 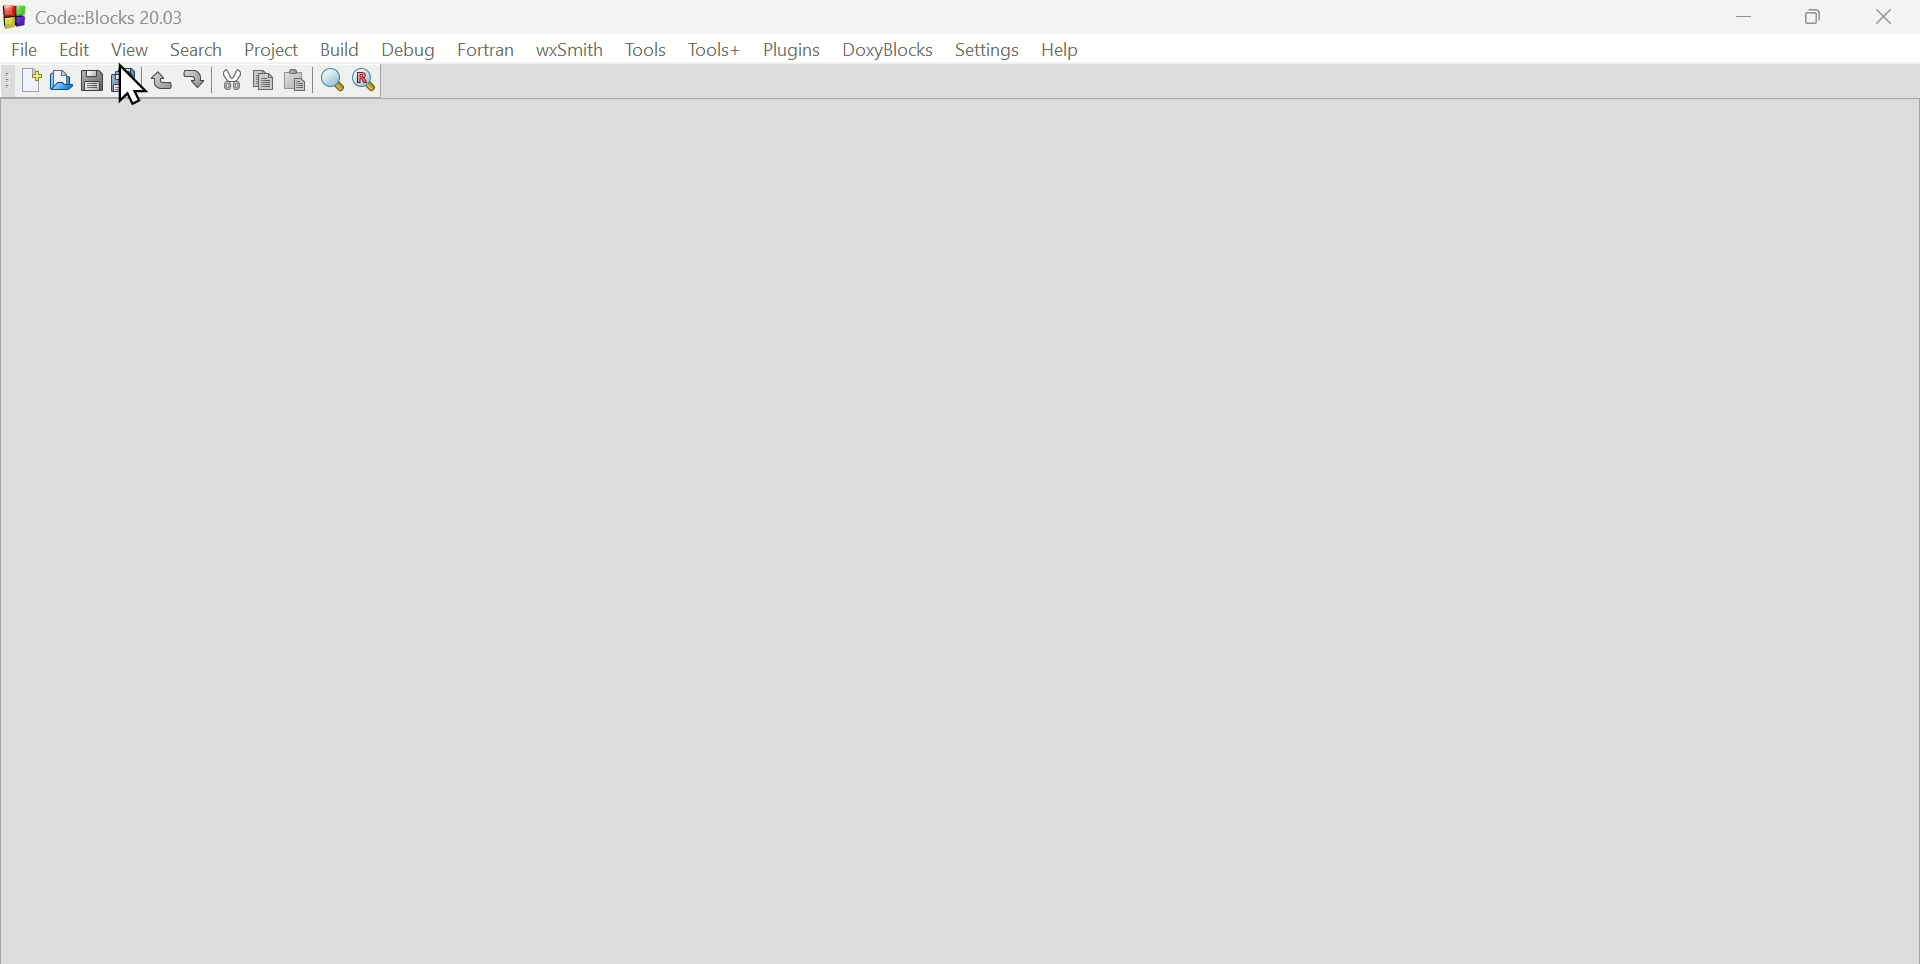 What do you see at coordinates (885, 49) in the screenshot?
I see `Doxyblocks` at bounding box center [885, 49].